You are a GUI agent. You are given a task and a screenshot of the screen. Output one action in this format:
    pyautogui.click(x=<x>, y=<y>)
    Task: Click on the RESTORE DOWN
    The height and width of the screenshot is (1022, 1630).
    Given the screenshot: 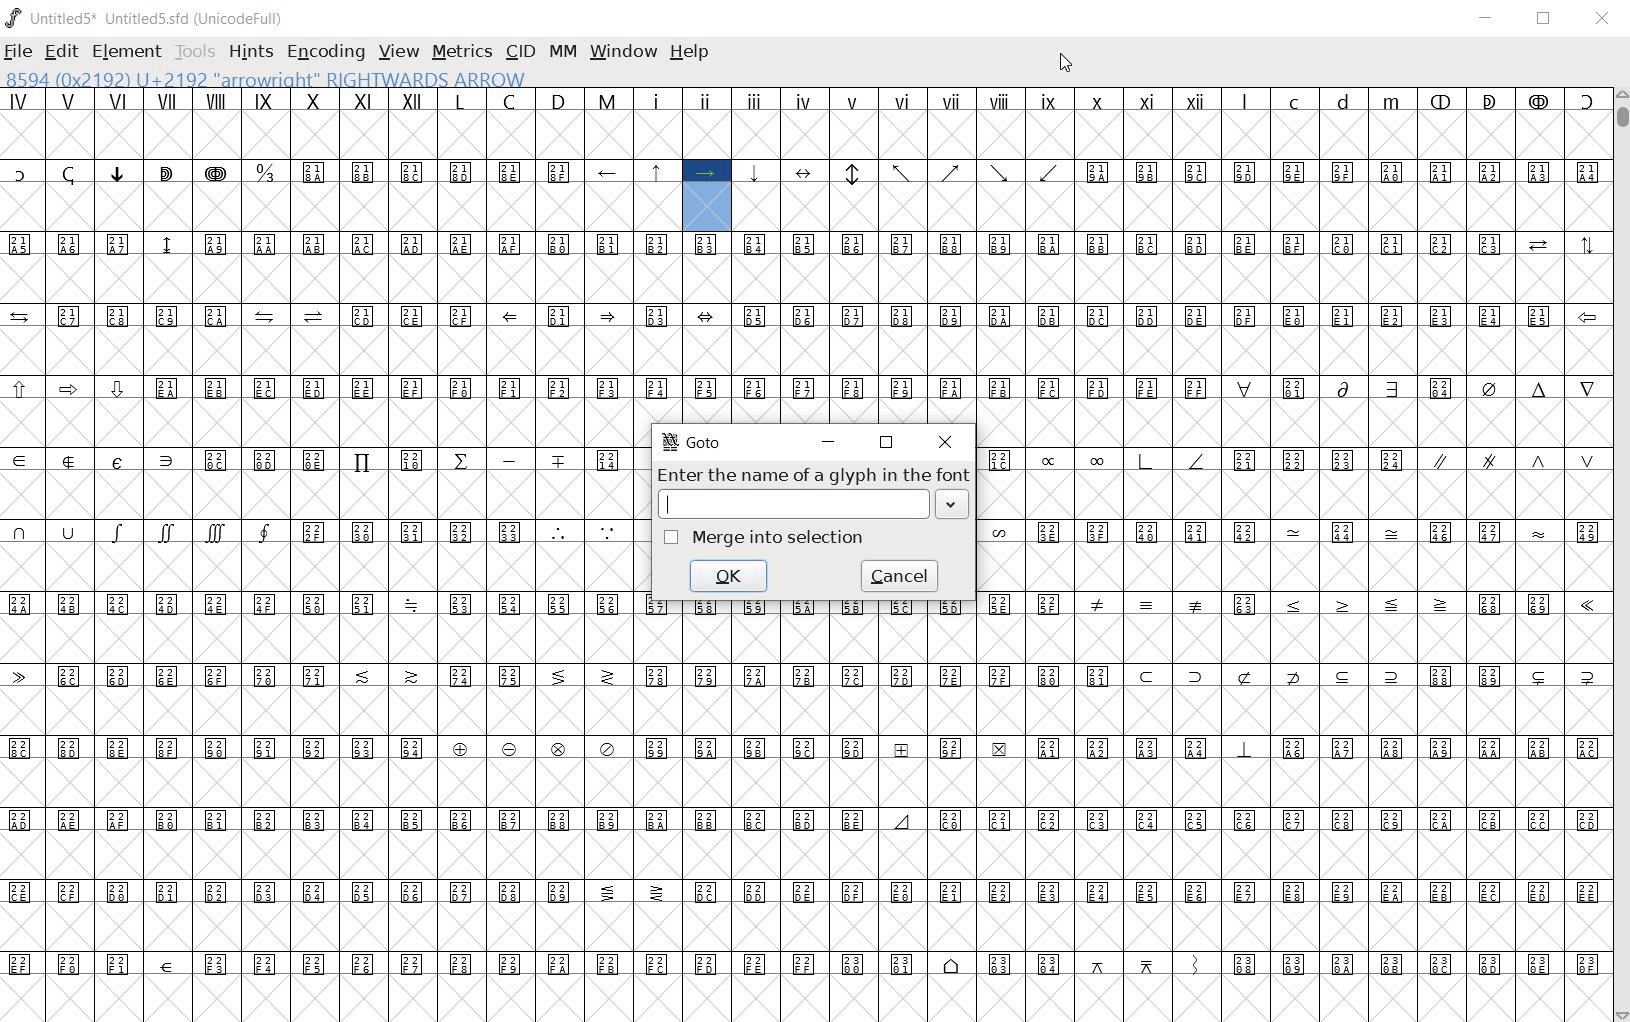 What is the action you would take?
    pyautogui.click(x=1545, y=19)
    